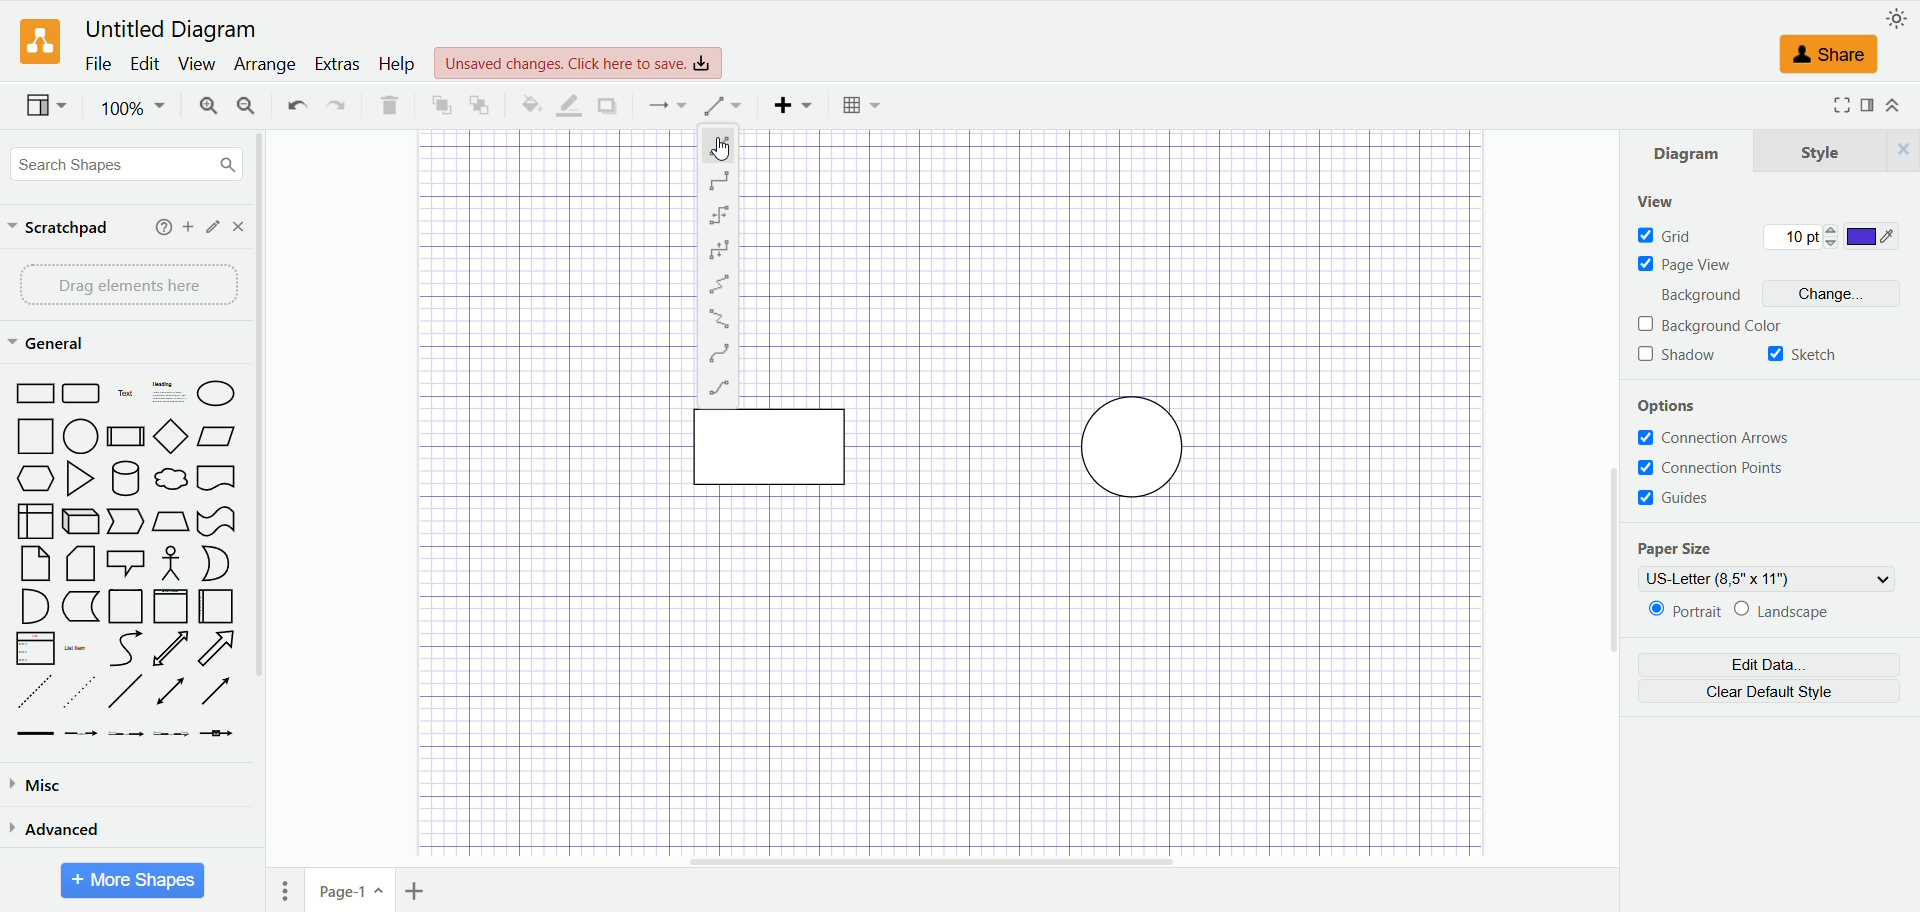  What do you see at coordinates (1837, 106) in the screenshot?
I see `Fullscreen` at bounding box center [1837, 106].